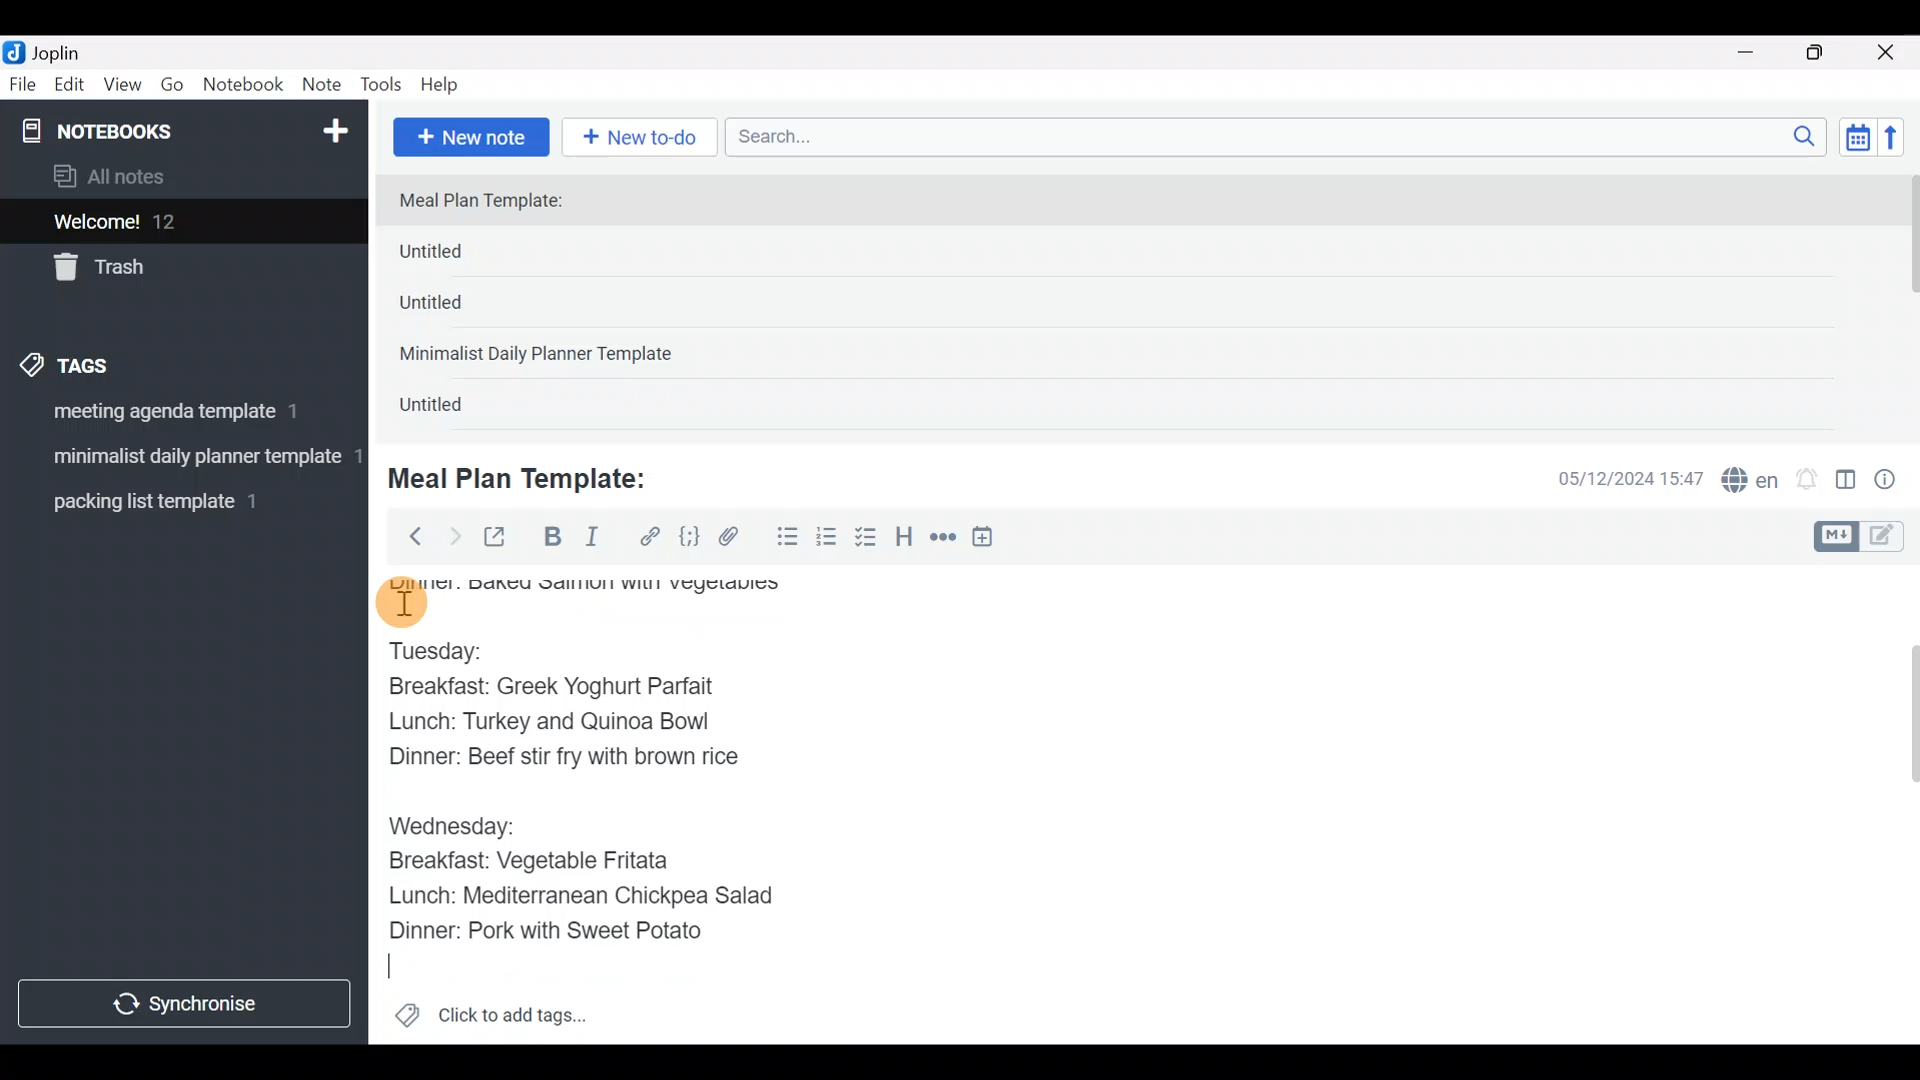  What do you see at coordinates (992, 540) in the screenshot?
I see `Insert time` at bounding box center [992, 540].